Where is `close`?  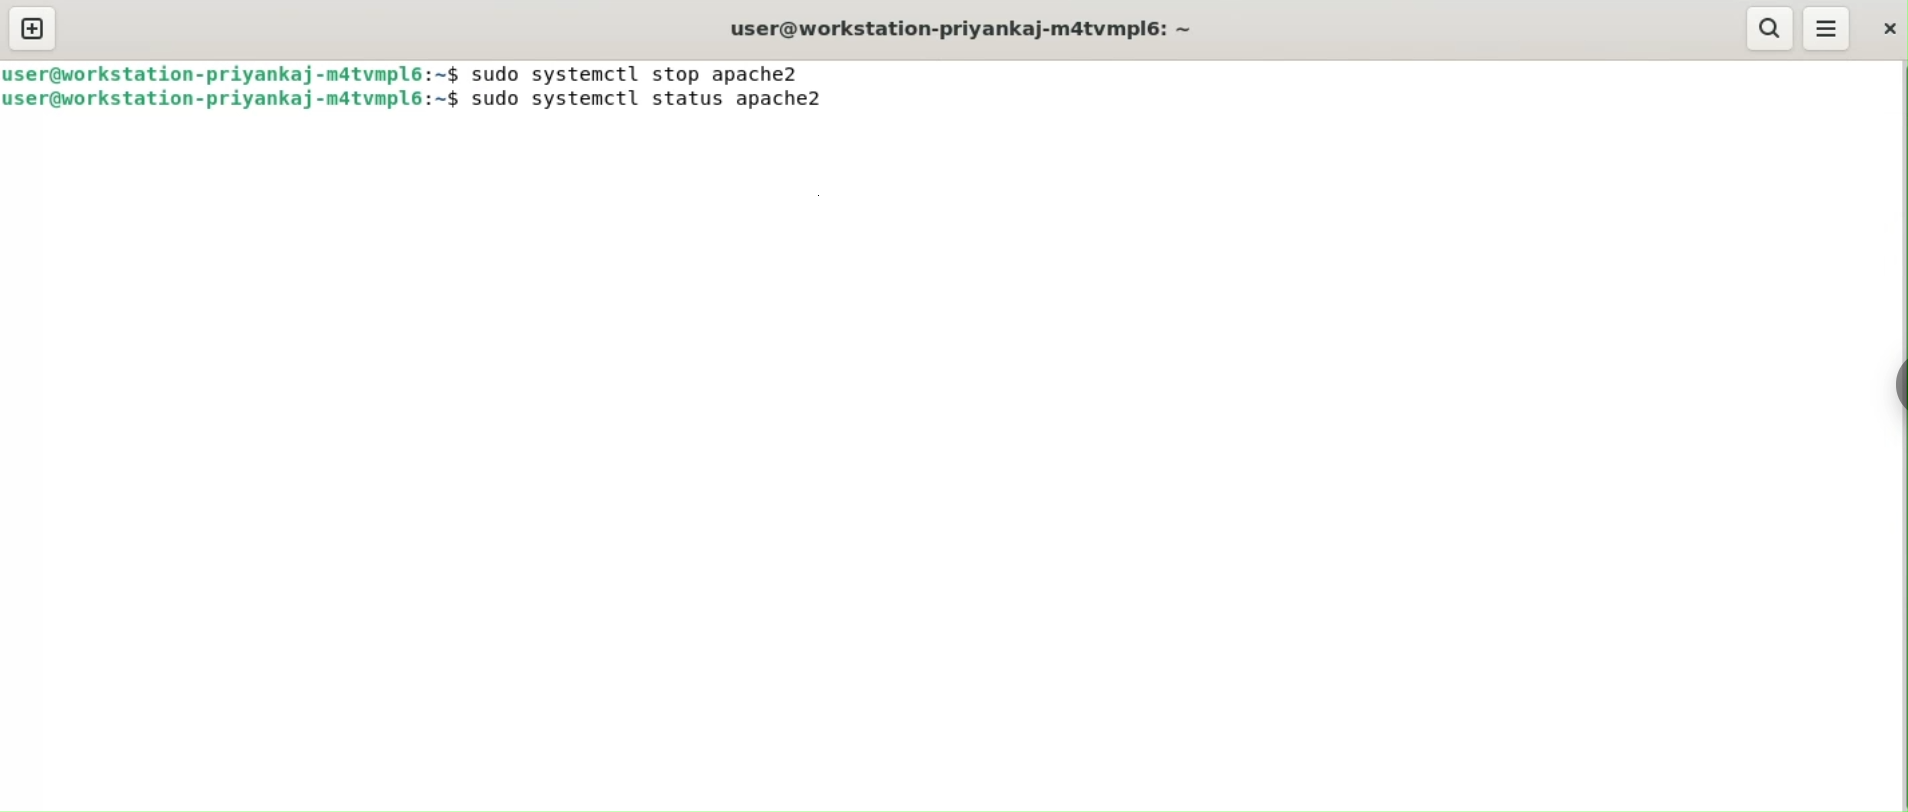
close is located at coordinates (1887, 29).